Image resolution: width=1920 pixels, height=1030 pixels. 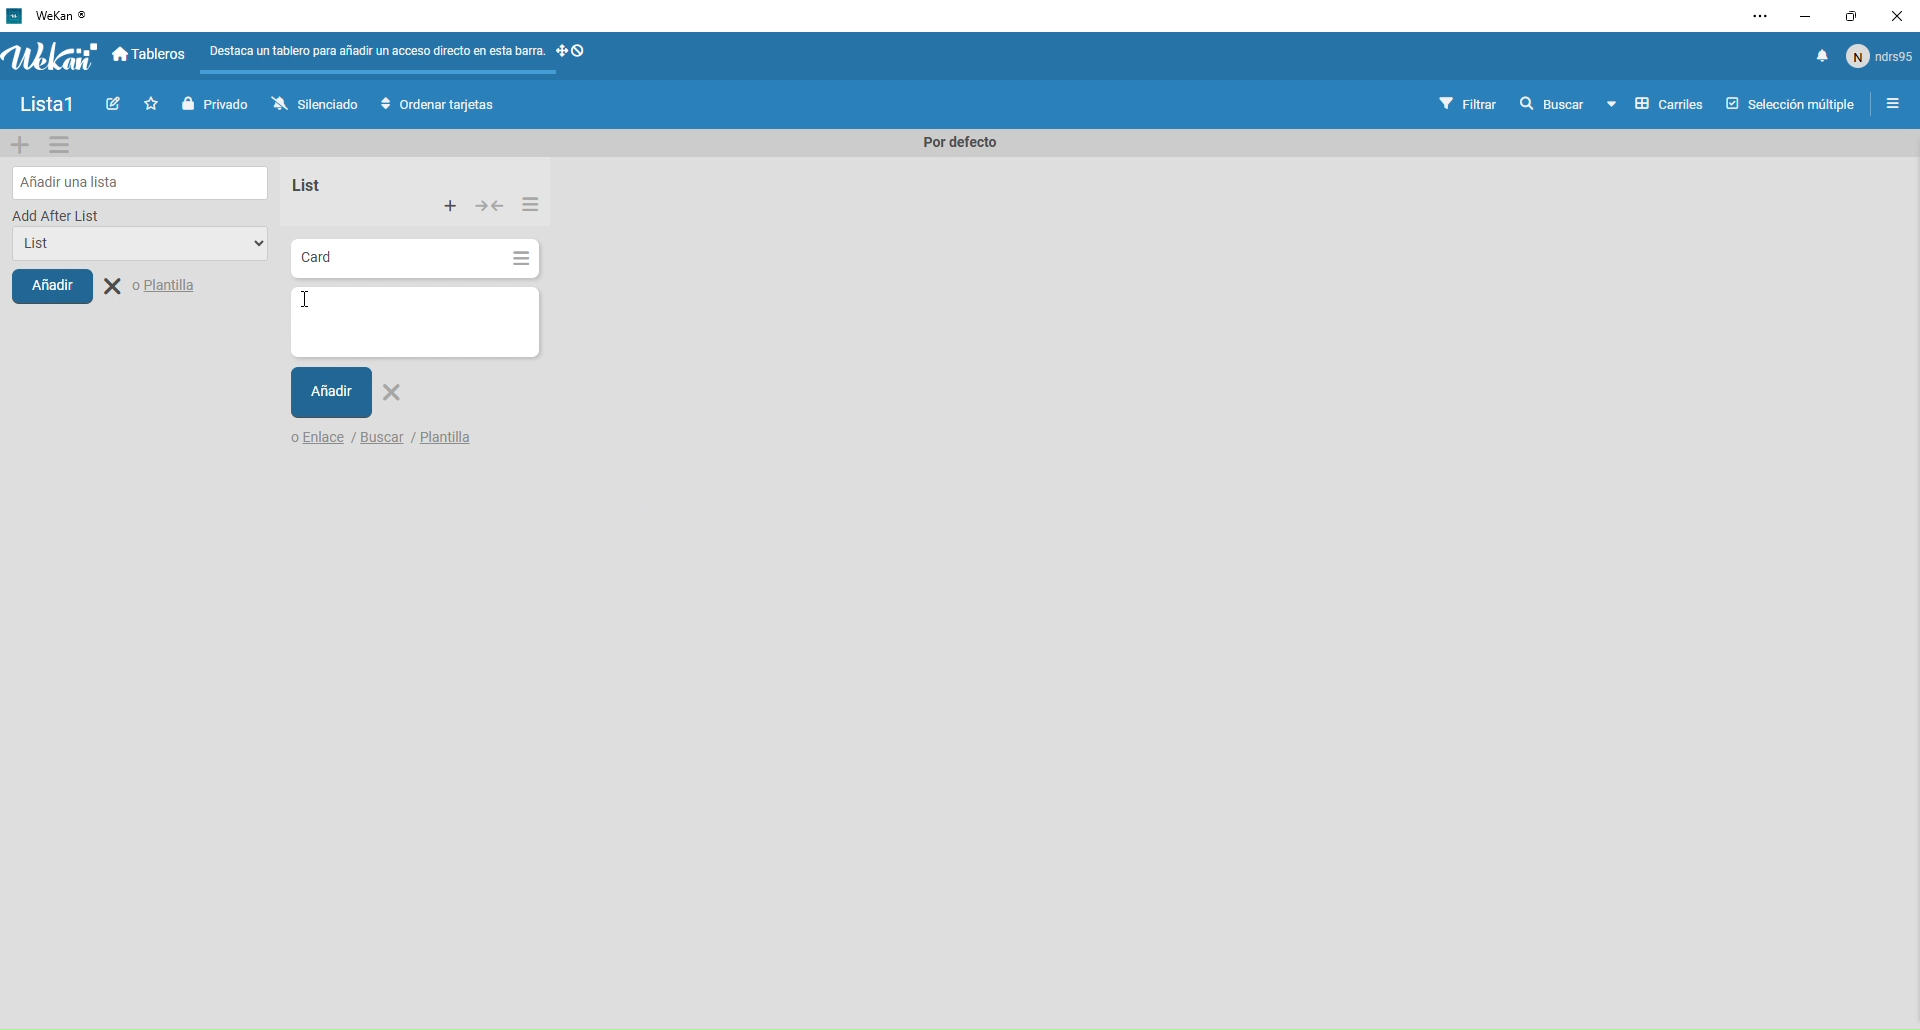 I want to click on Tag, so click(x=117, y=106).